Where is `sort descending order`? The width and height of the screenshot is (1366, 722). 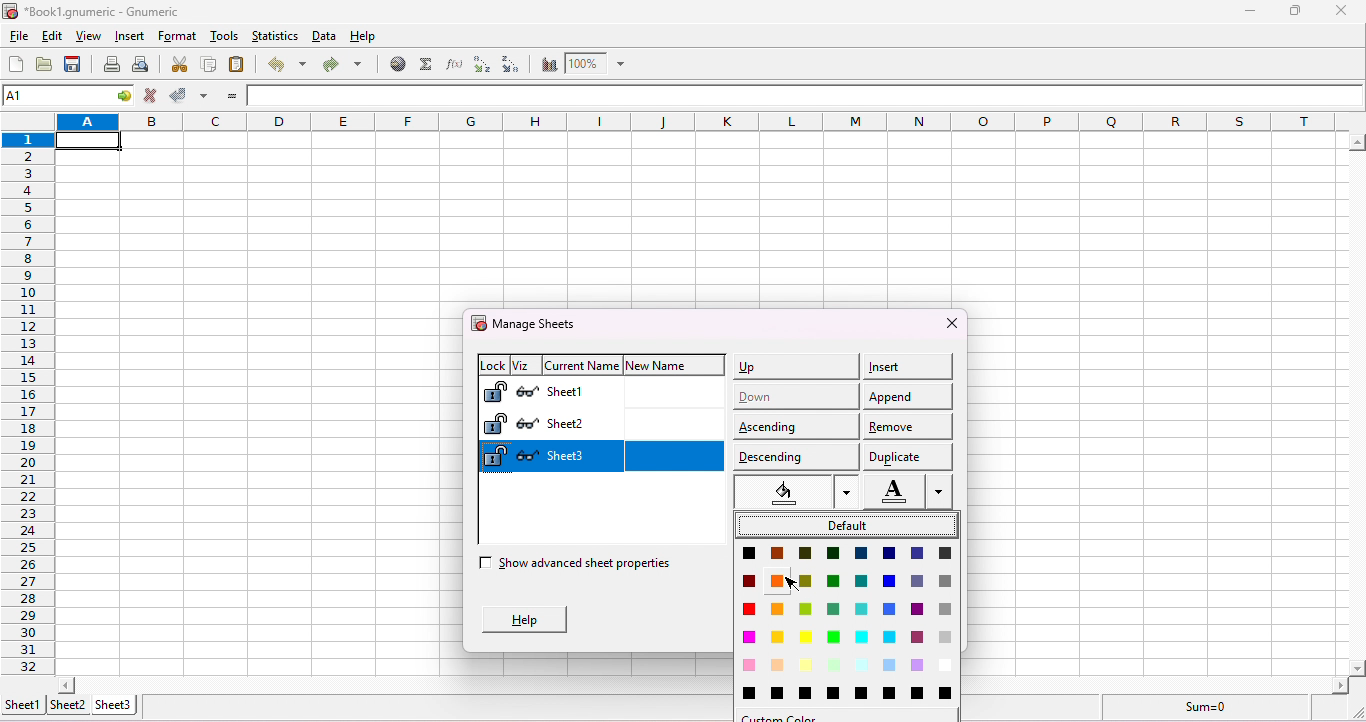
sort descending order is located at coordinates (513, 63).